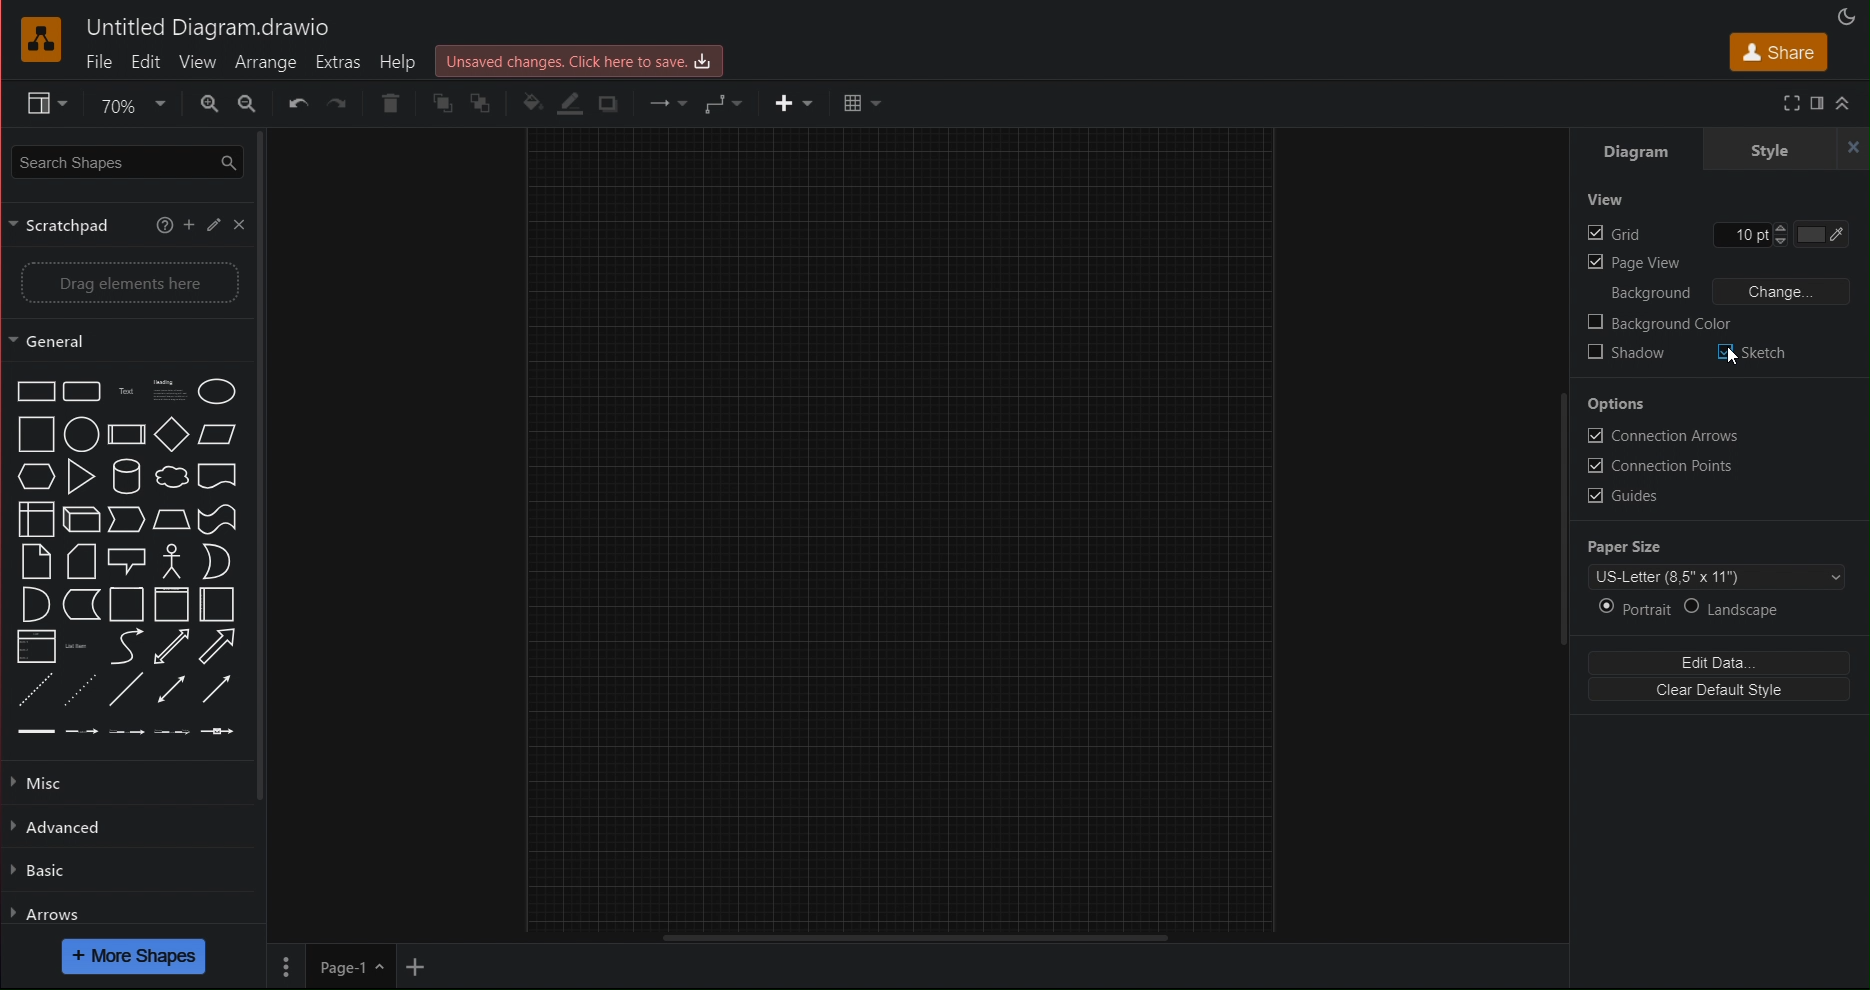 The width and height of the screenshot is (1870, 990). What do you see at coordinates (124, 477) in the screenshot?
I see `cylinder` at bounding box center [124, 477].